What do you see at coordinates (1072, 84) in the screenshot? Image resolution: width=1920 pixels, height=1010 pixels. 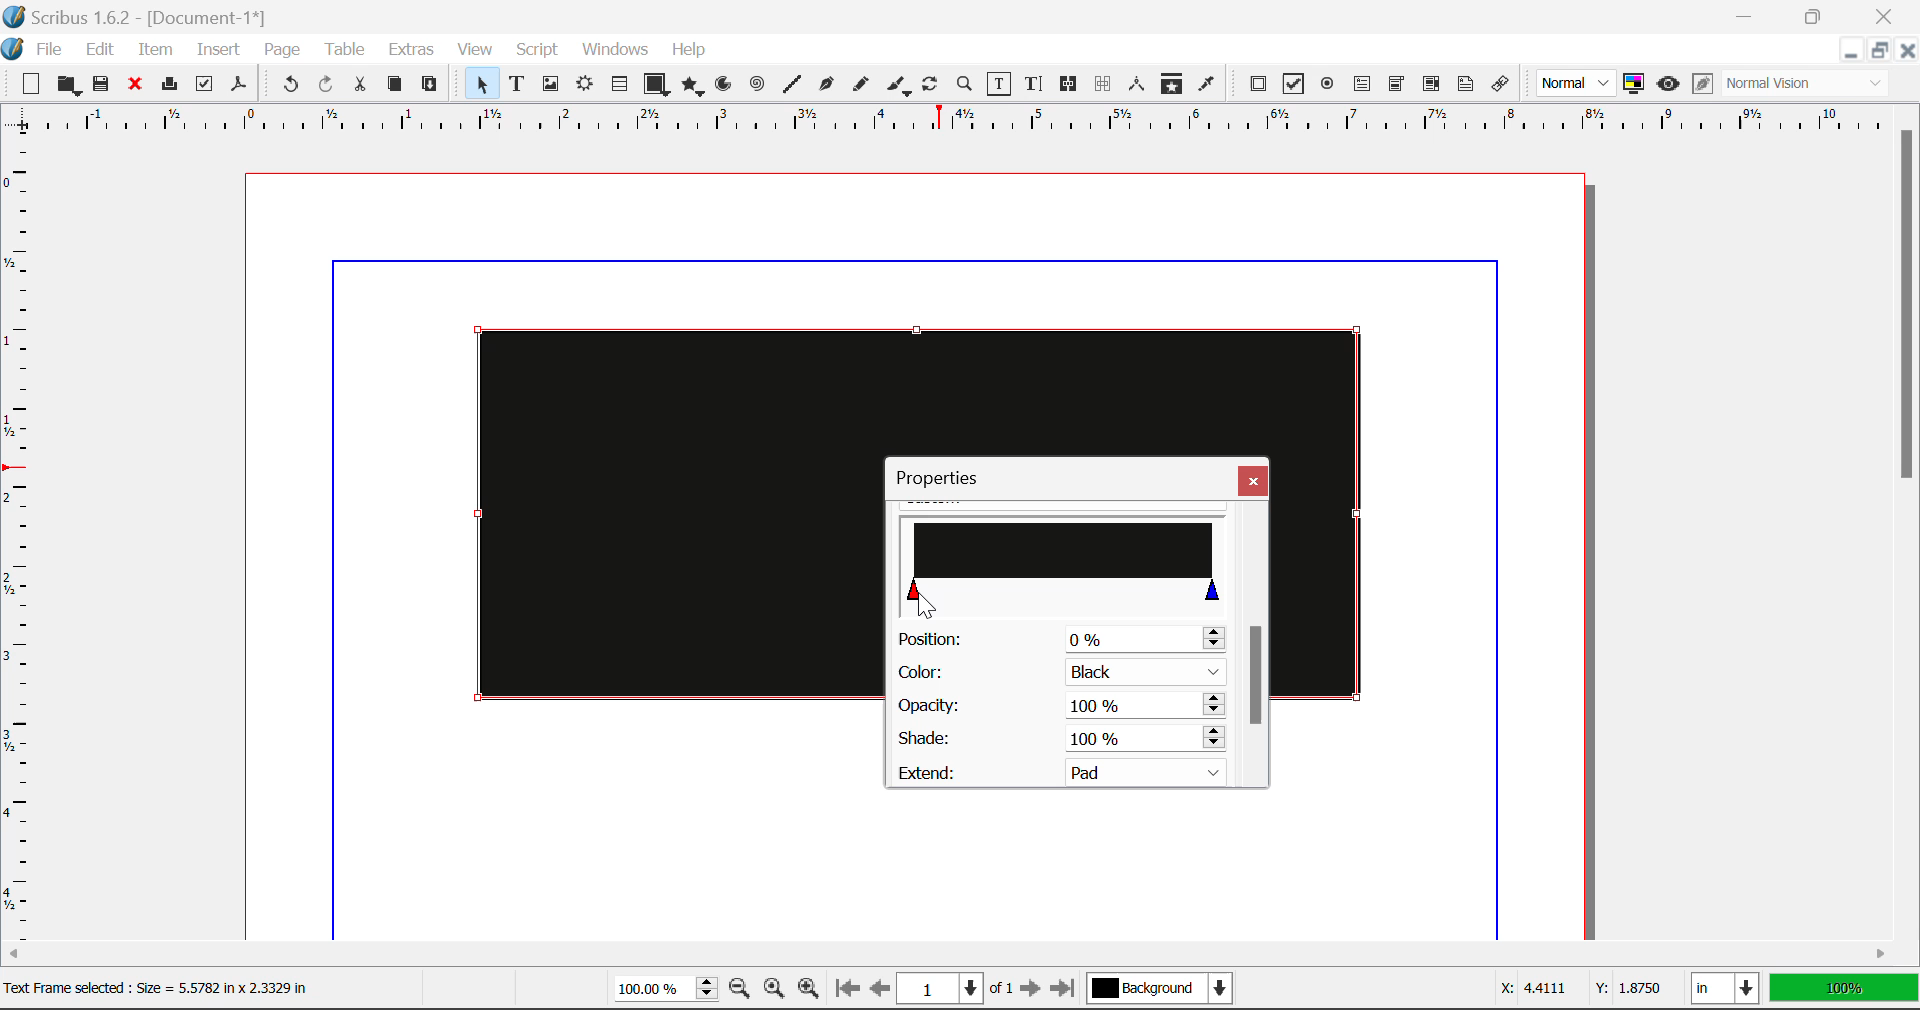 I see `Link Frames` at bounding box center [1072, 84].